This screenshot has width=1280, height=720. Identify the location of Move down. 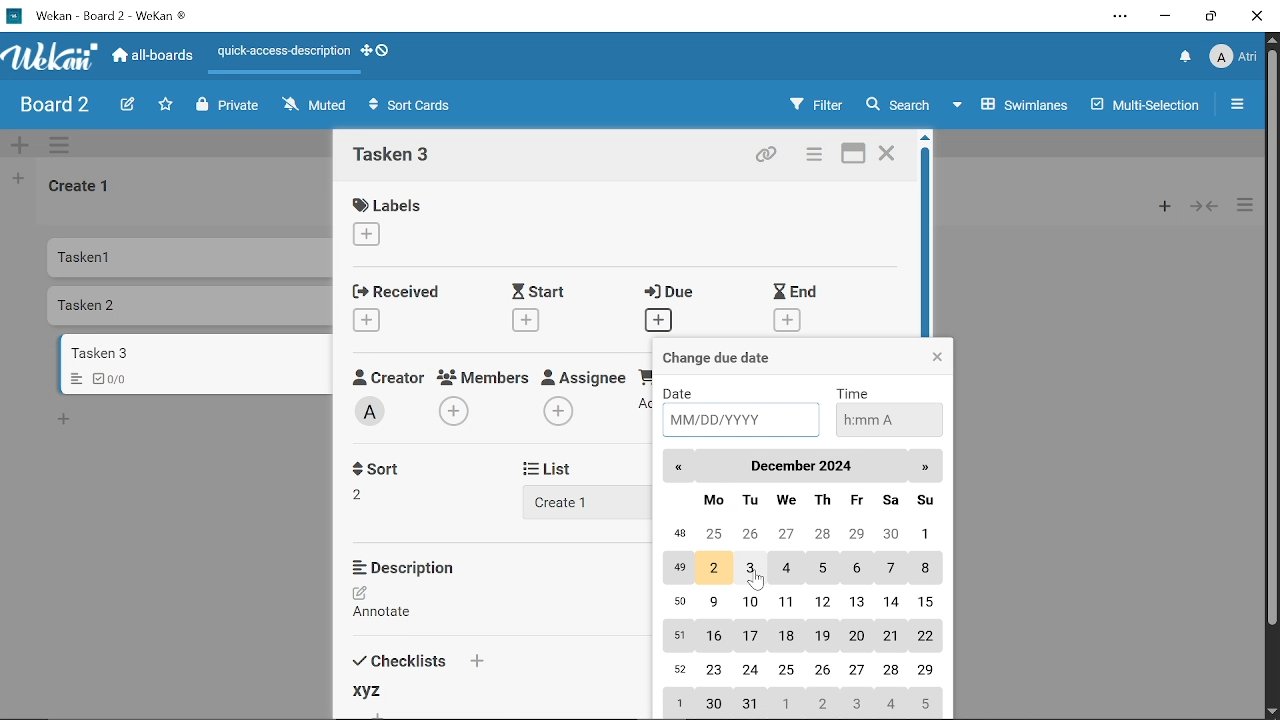
(1272, 712).